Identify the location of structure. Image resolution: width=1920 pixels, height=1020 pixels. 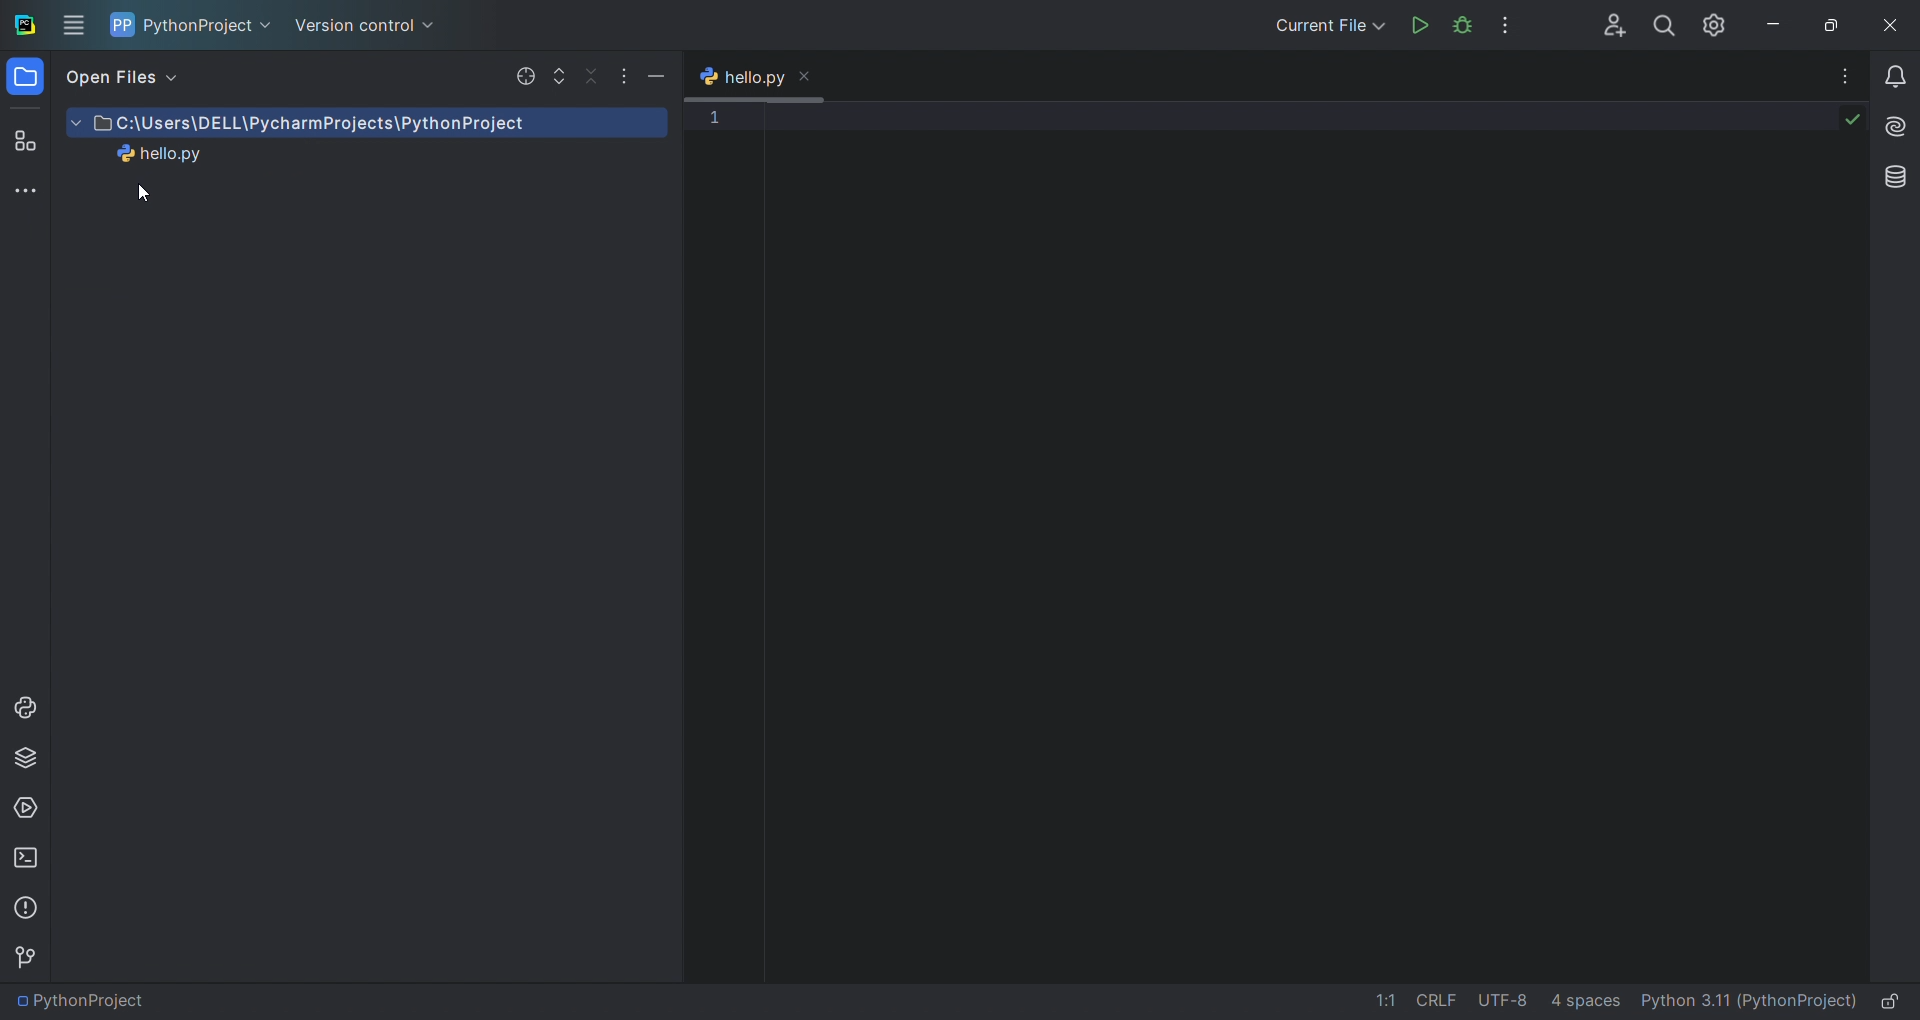
(22, 138).